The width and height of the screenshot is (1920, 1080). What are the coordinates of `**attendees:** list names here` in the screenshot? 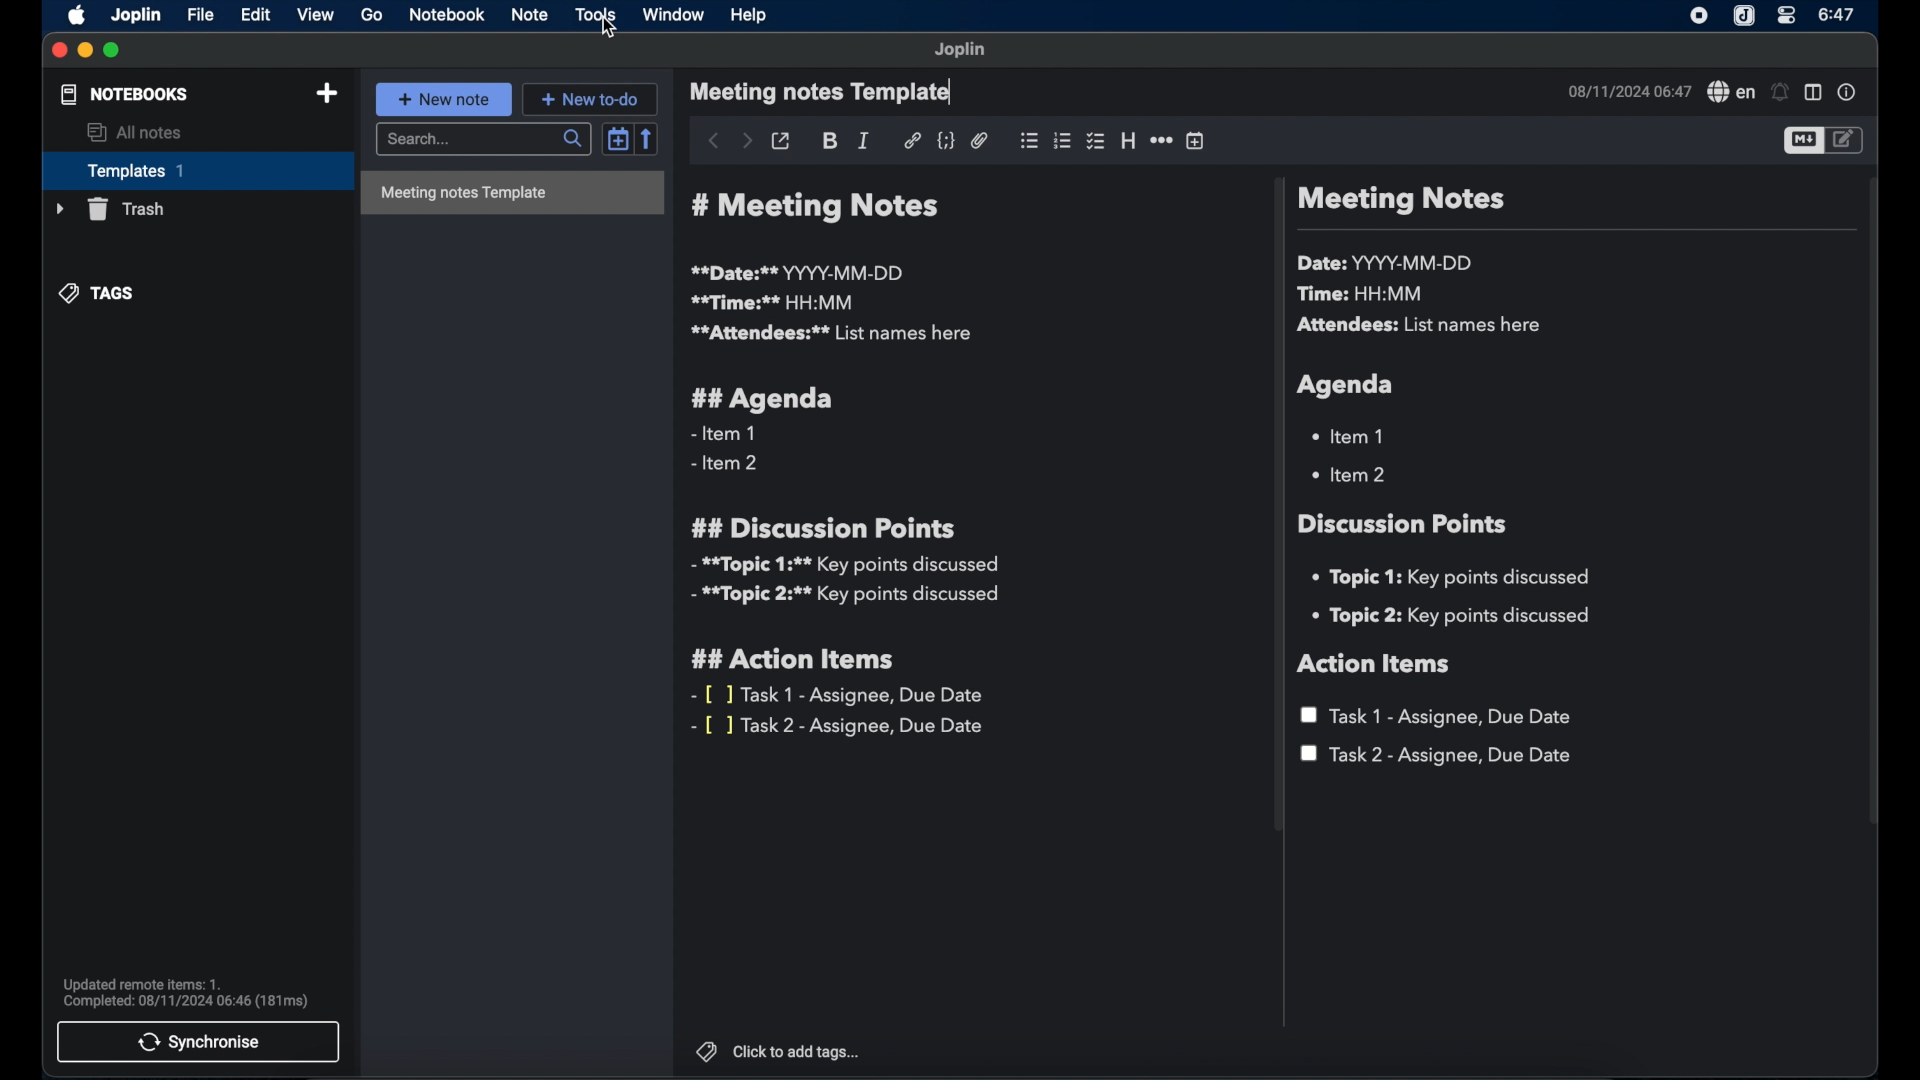 It's located at (830, 334).